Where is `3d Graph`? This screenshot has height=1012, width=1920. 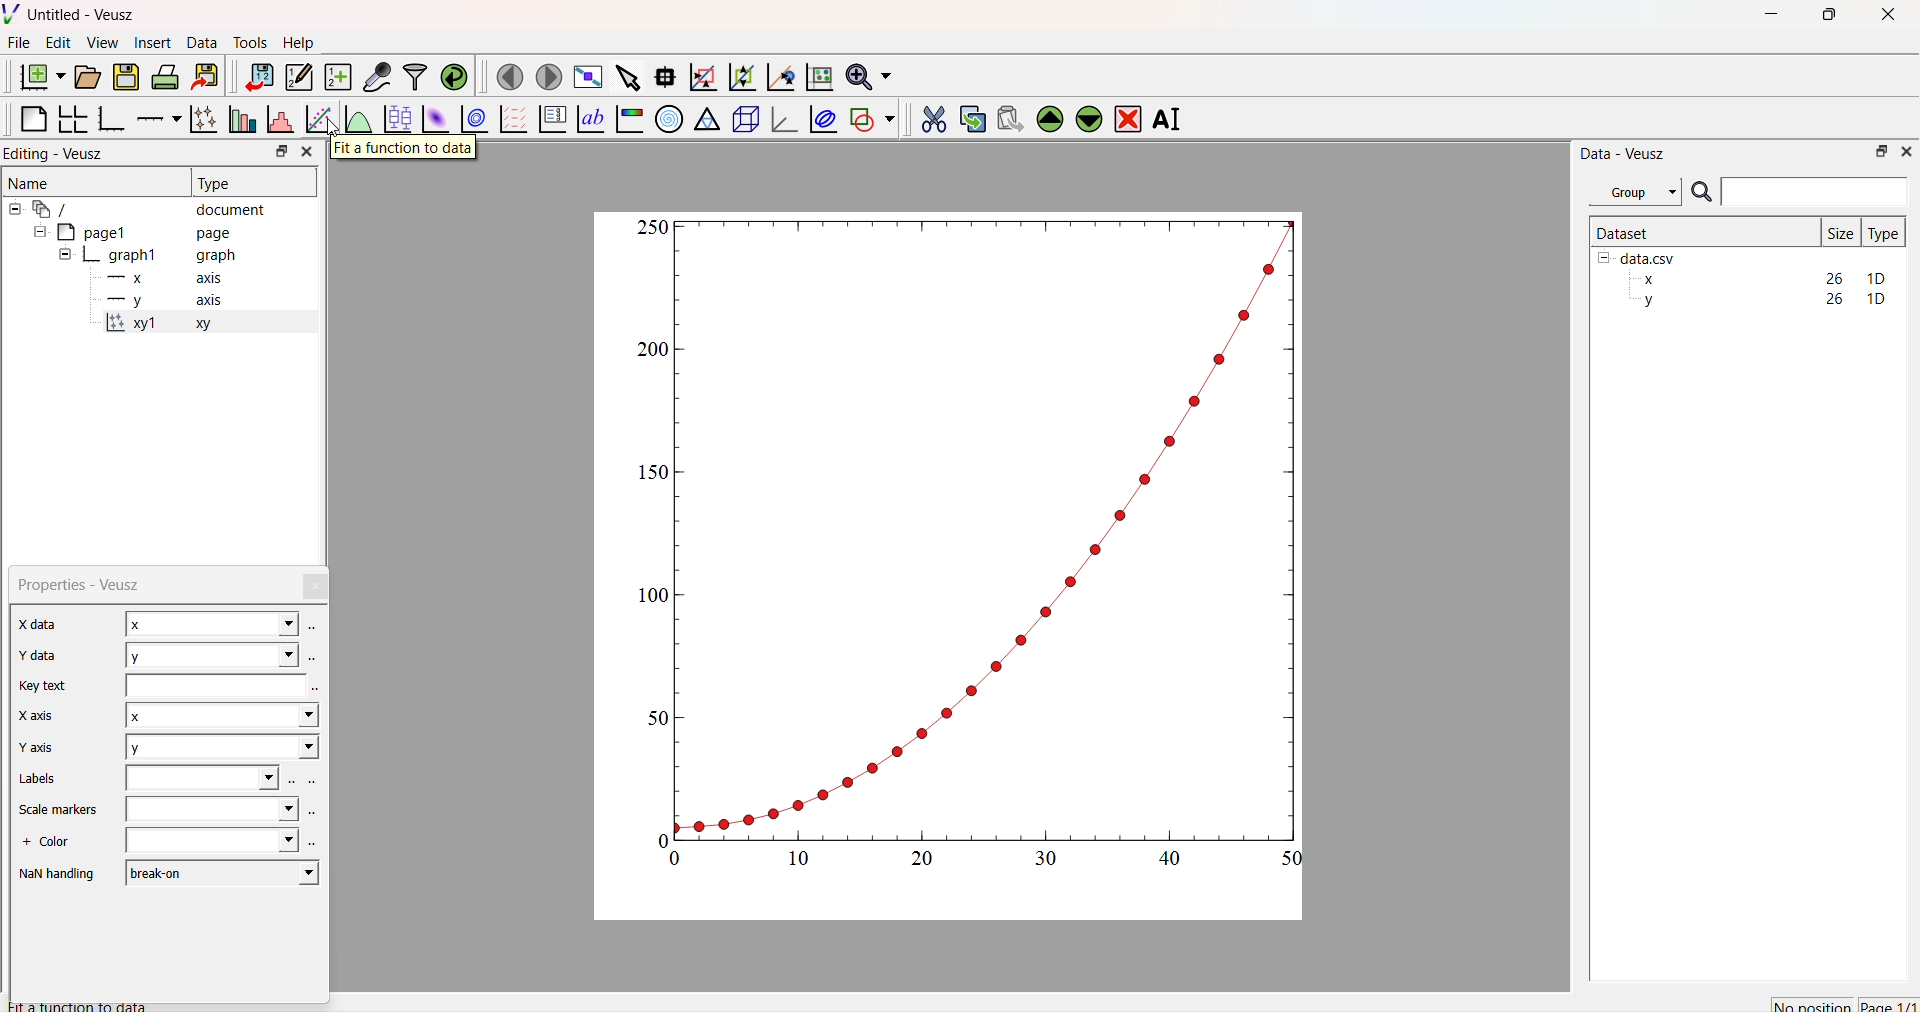 3d Graph is located at coordinates (780, 118).